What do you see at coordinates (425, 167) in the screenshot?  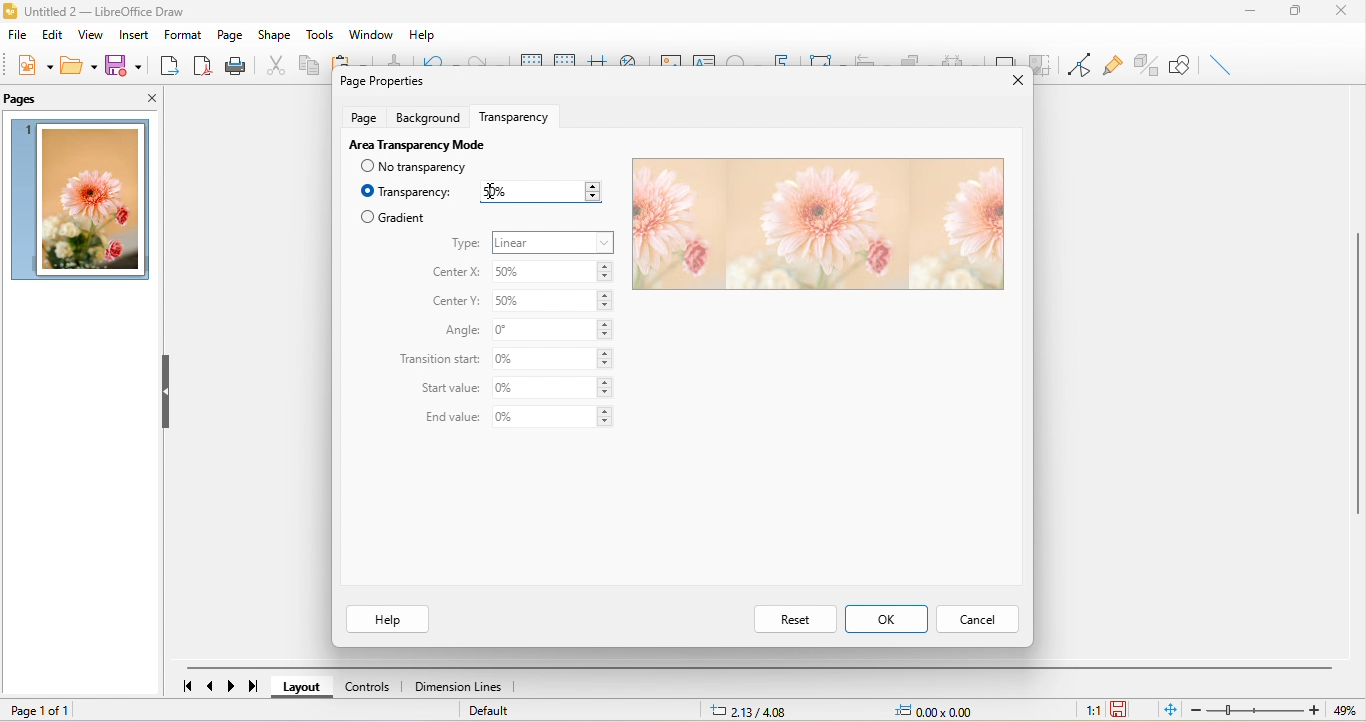 I see `no transparency` at bounding box center [425, 167].